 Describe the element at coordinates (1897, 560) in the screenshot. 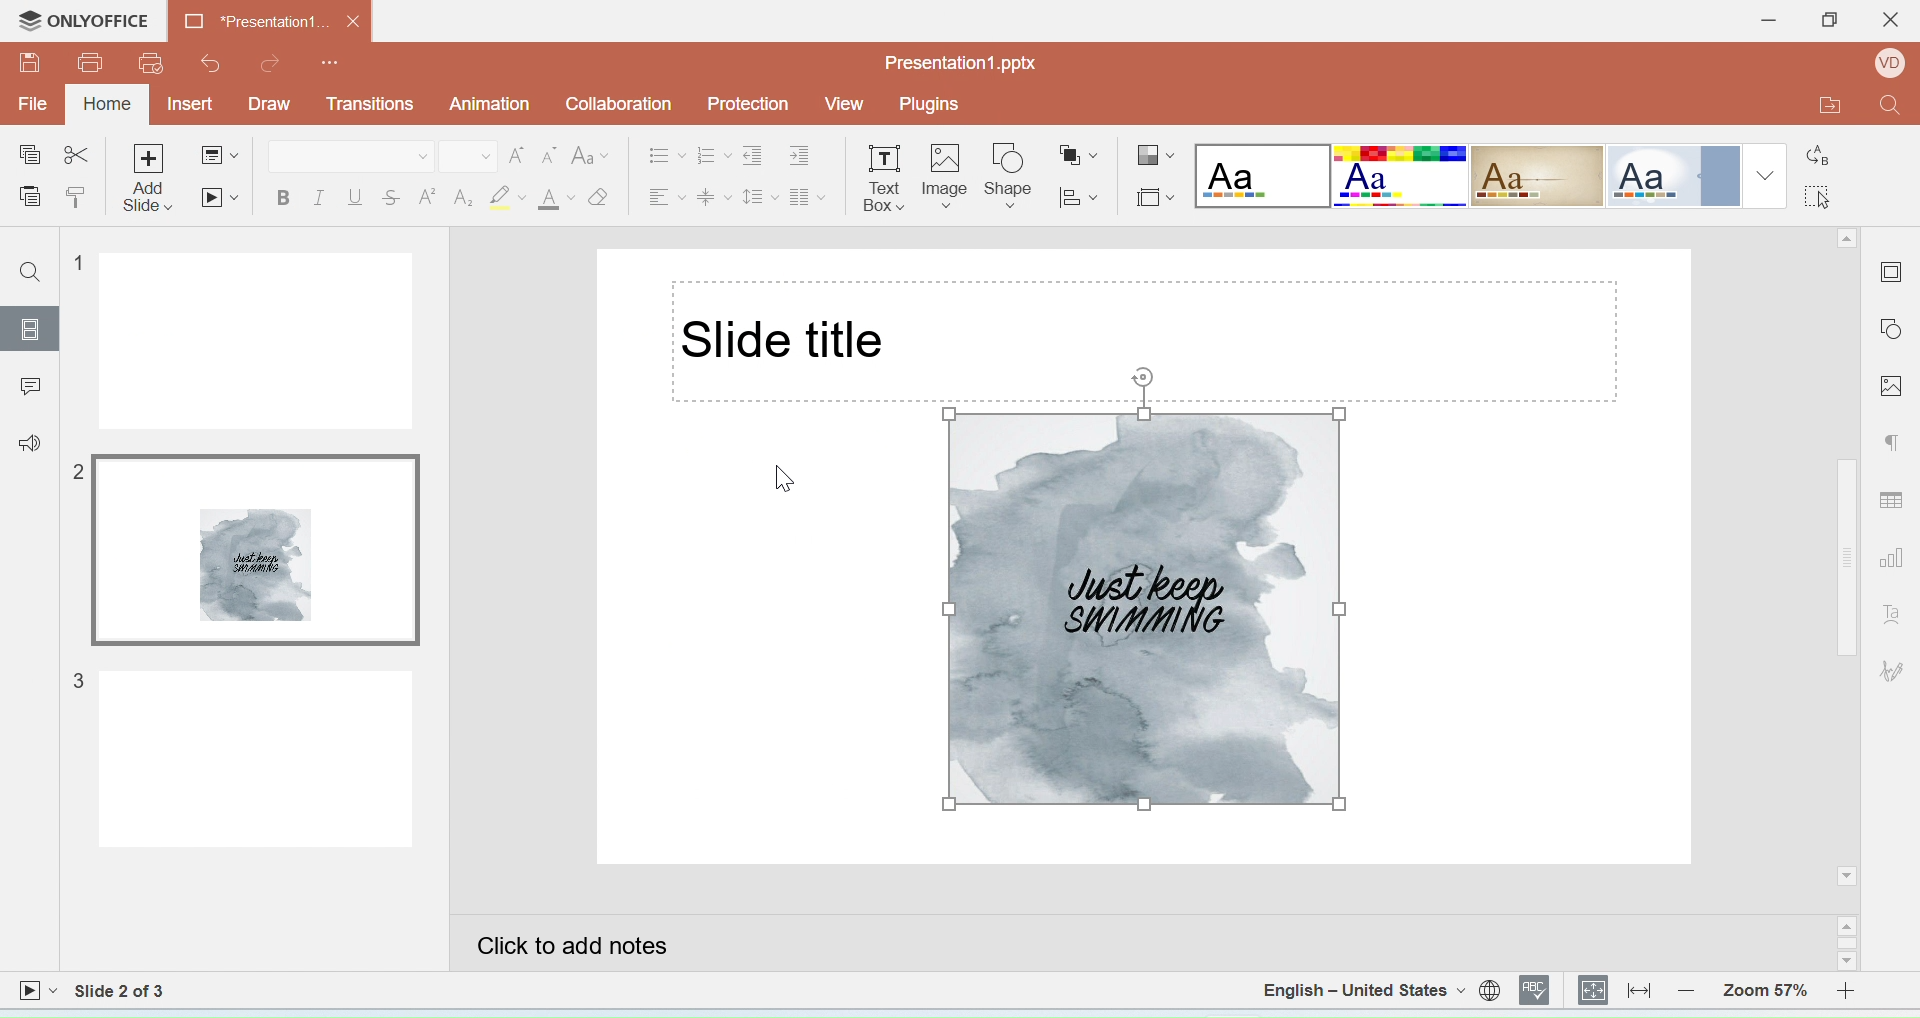

I see `Chart settings` at that location.